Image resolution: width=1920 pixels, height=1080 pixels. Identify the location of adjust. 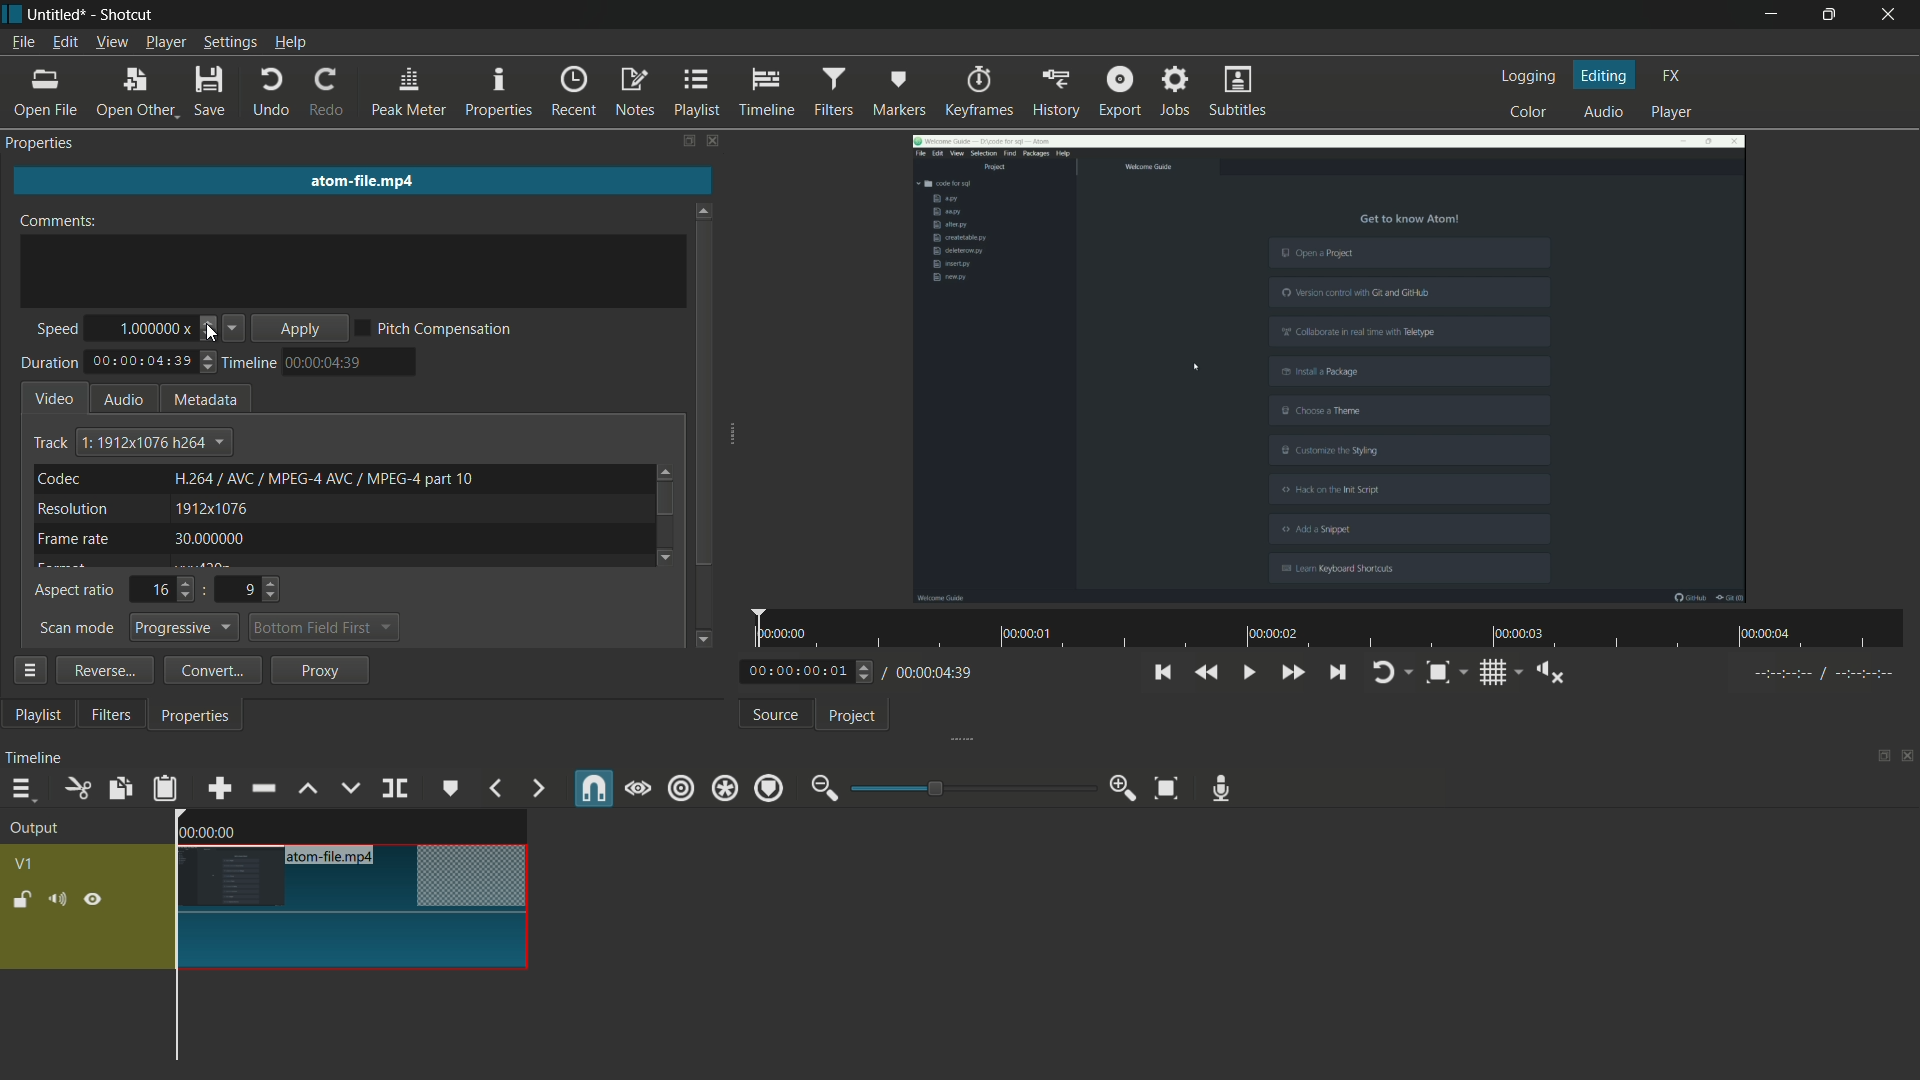
(207, 329).